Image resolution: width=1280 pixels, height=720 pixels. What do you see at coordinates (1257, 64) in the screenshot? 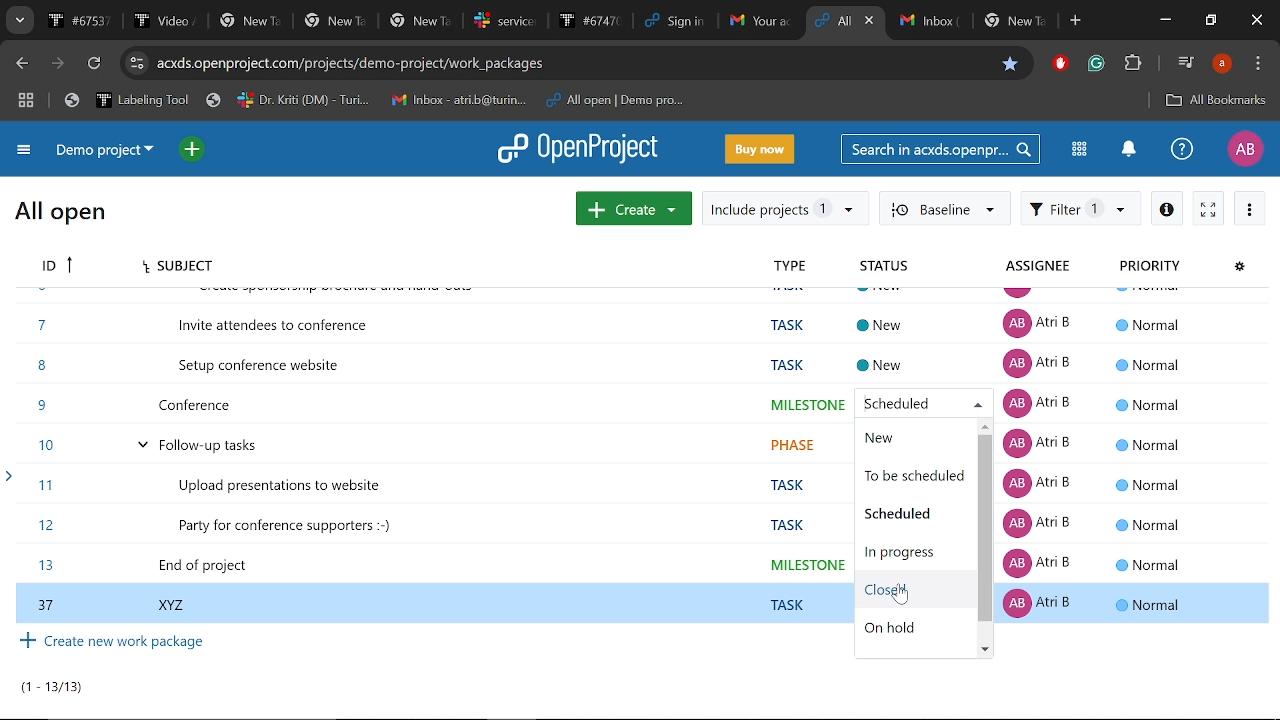
I see `Customize and control chrome` at bounding box center [1257, 64].